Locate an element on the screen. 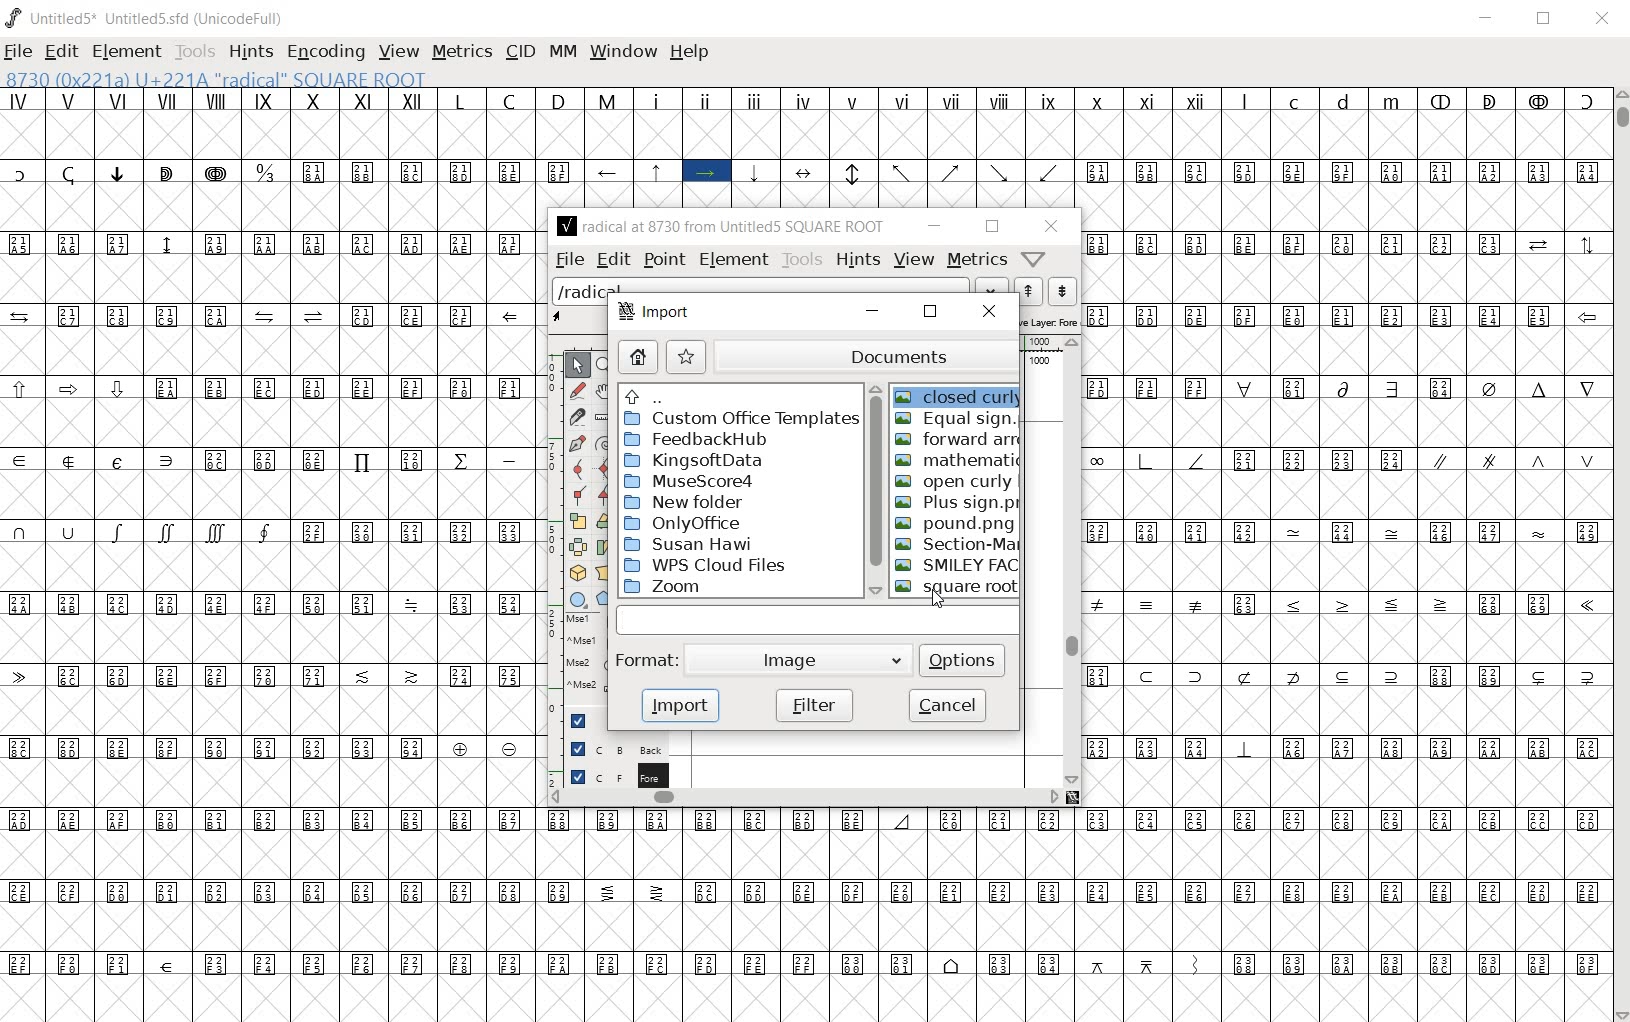 Image resolution: width=1630 pixels, height=1022 pixels. cursor is located at coordinates (936, 598).